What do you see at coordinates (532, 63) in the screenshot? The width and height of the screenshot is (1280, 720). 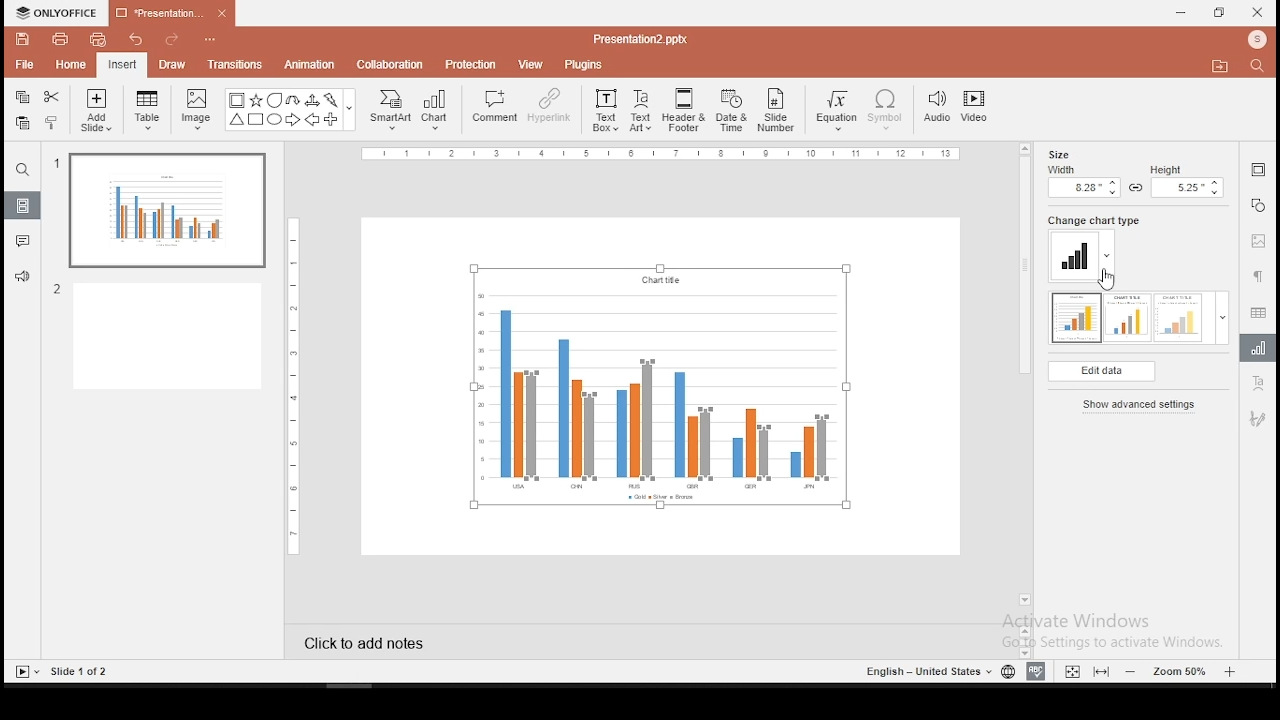 I see `view` at bounding box center [532, 63].